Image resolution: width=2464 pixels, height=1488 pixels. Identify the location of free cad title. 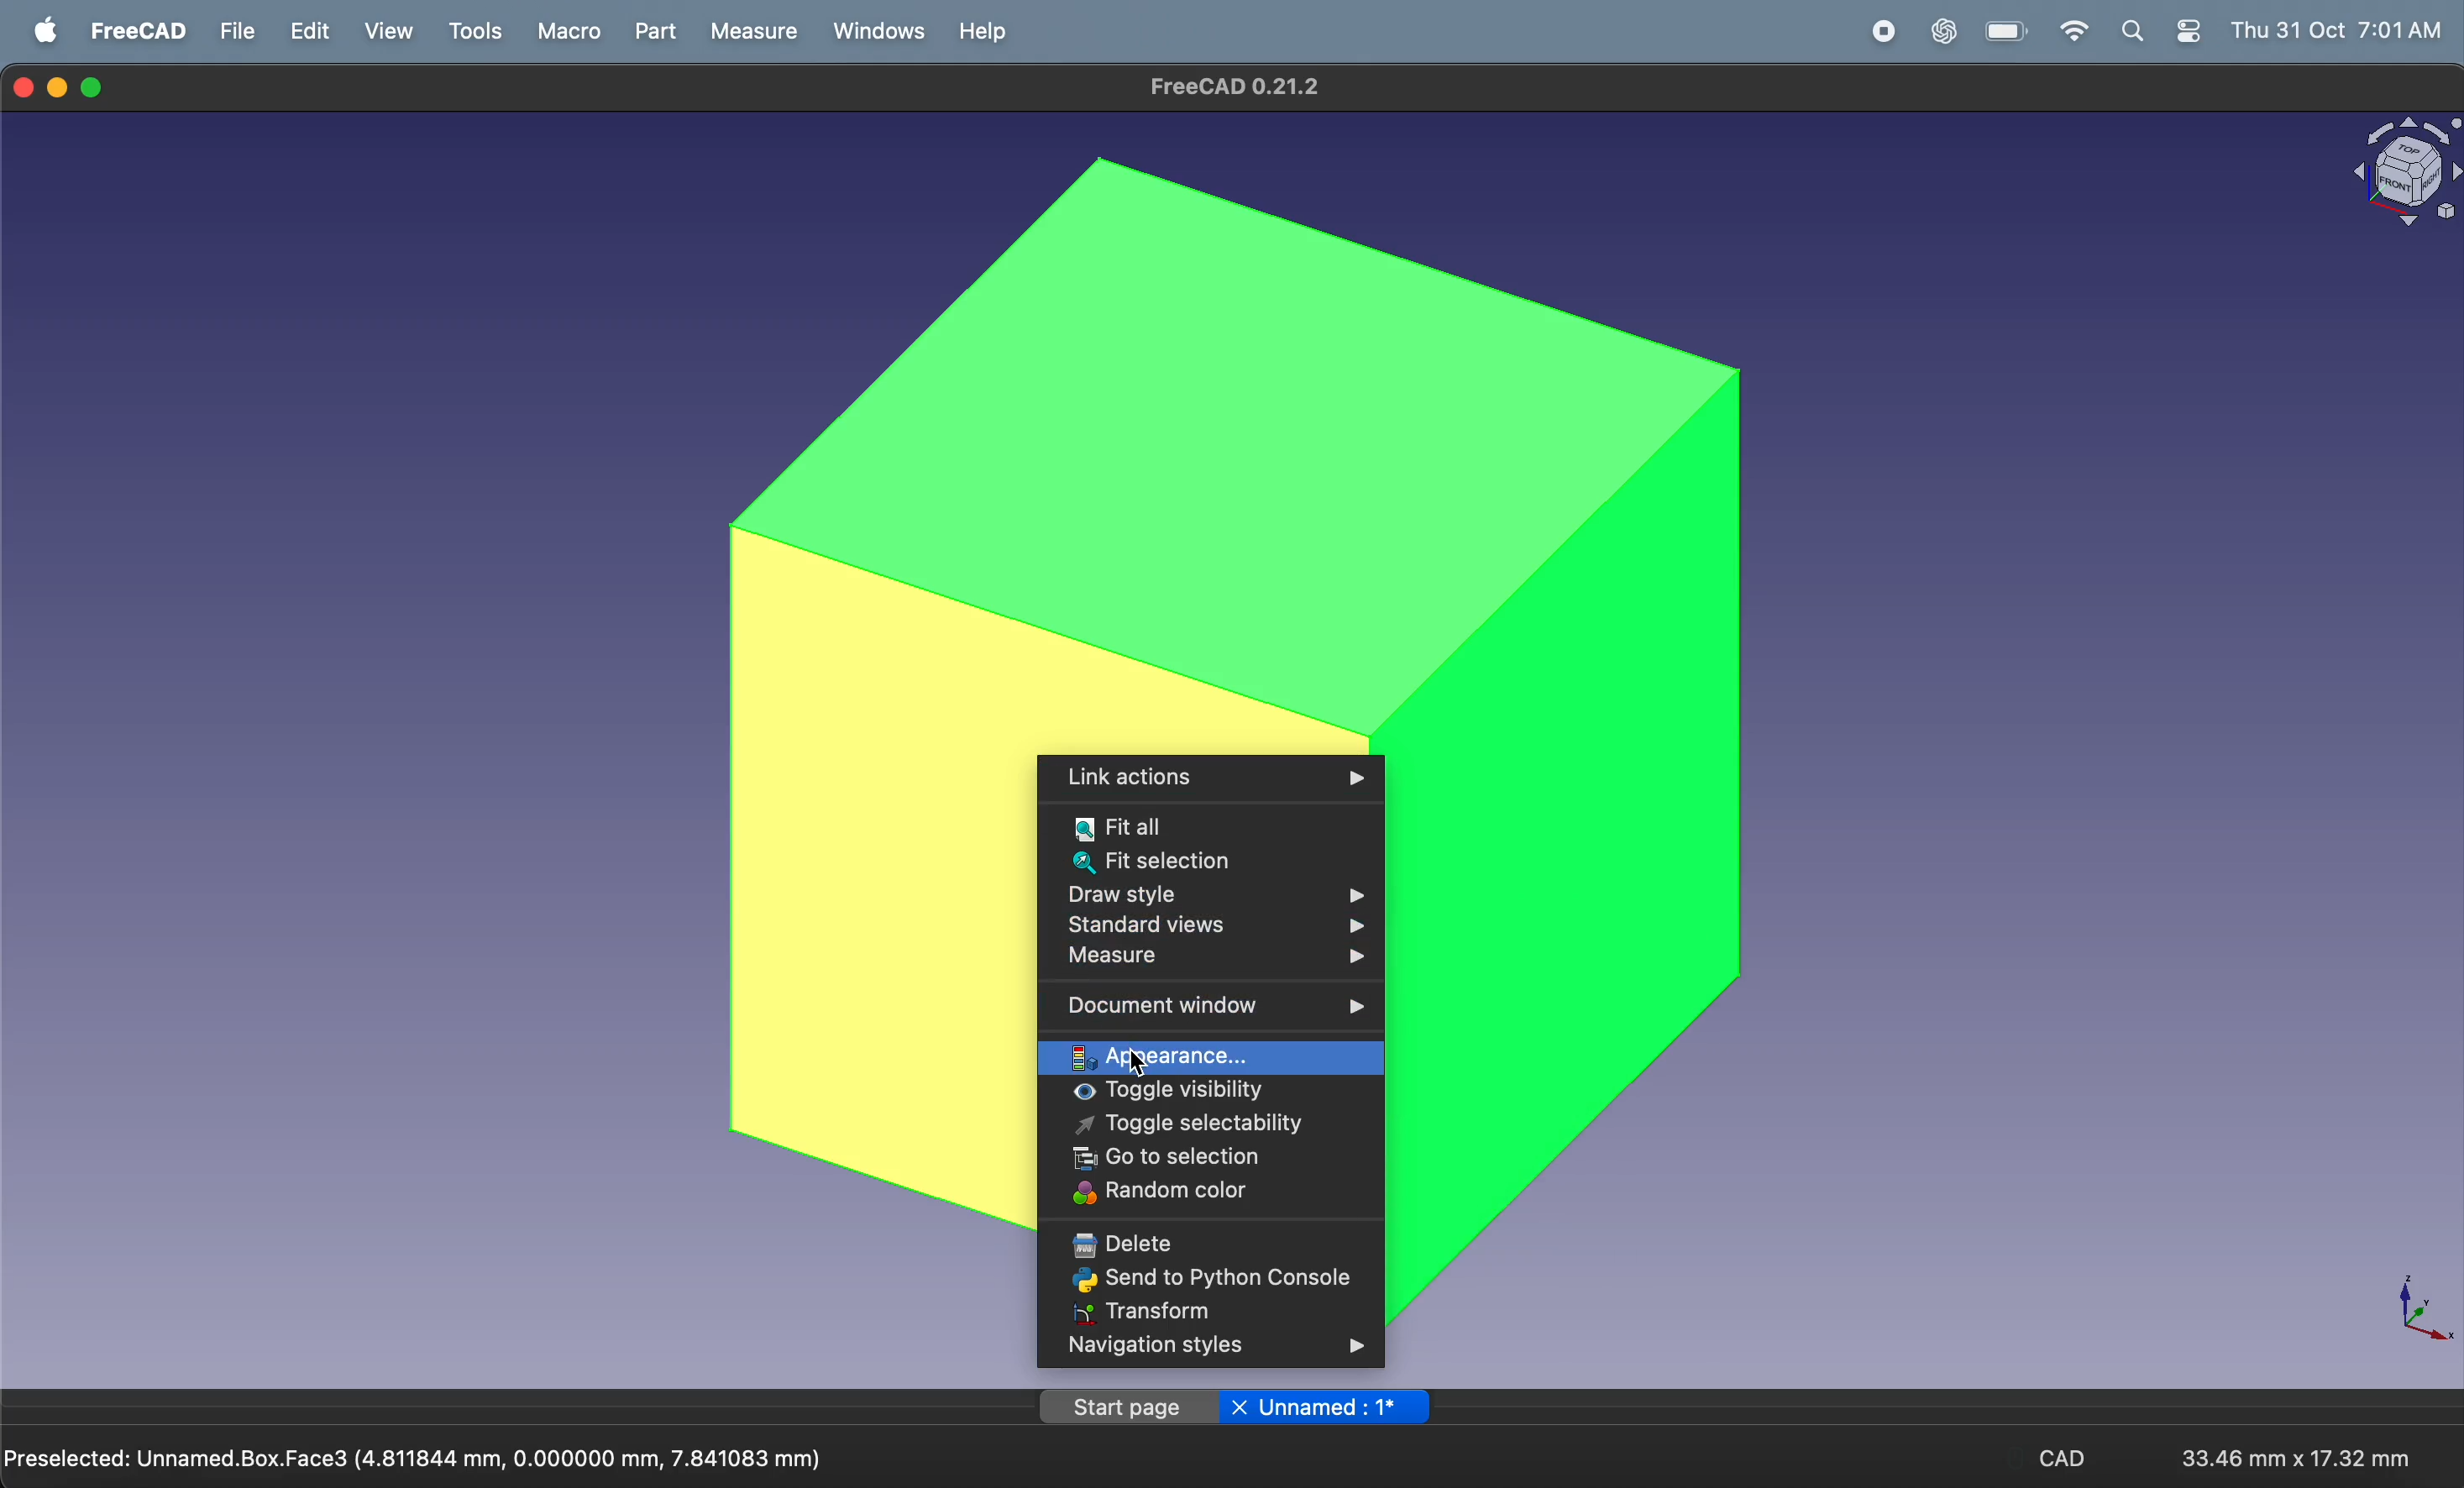
(1243, 87).